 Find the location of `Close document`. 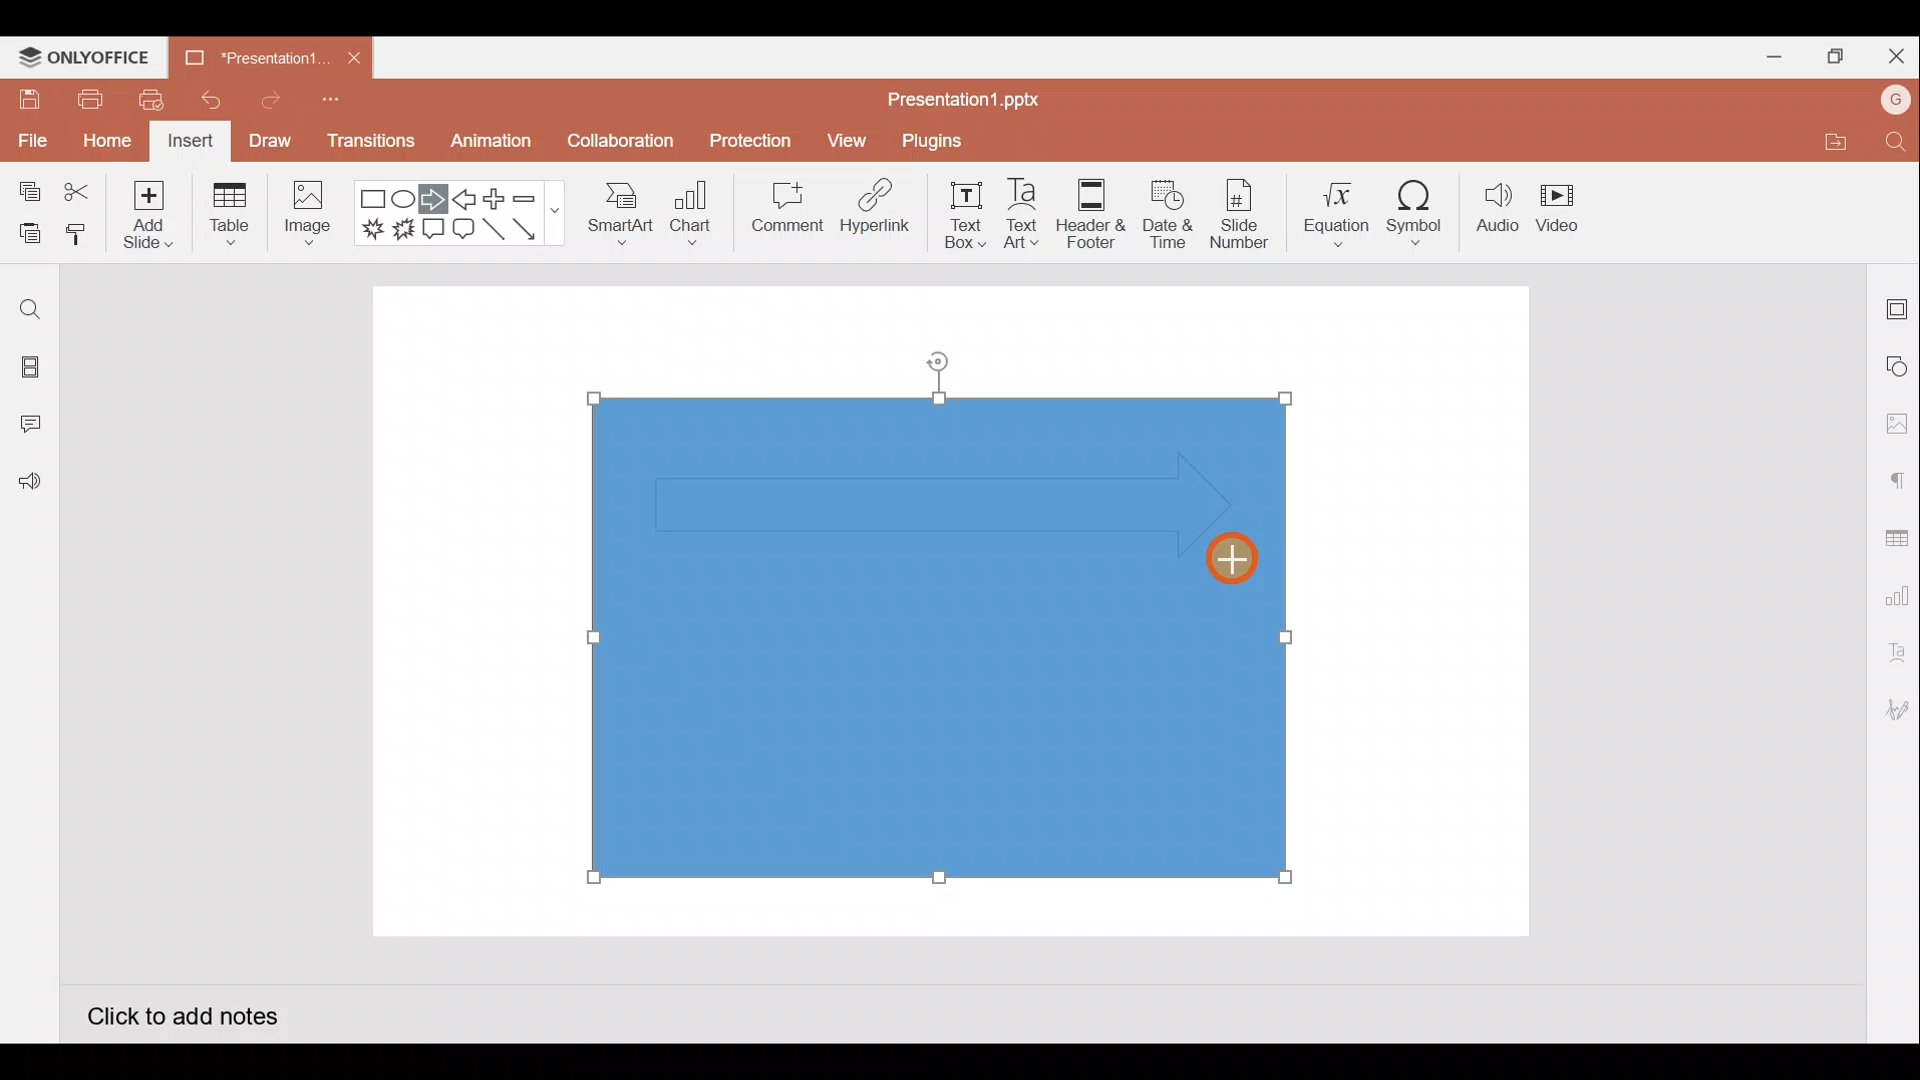

Close document is located at coordinates (354, 53).